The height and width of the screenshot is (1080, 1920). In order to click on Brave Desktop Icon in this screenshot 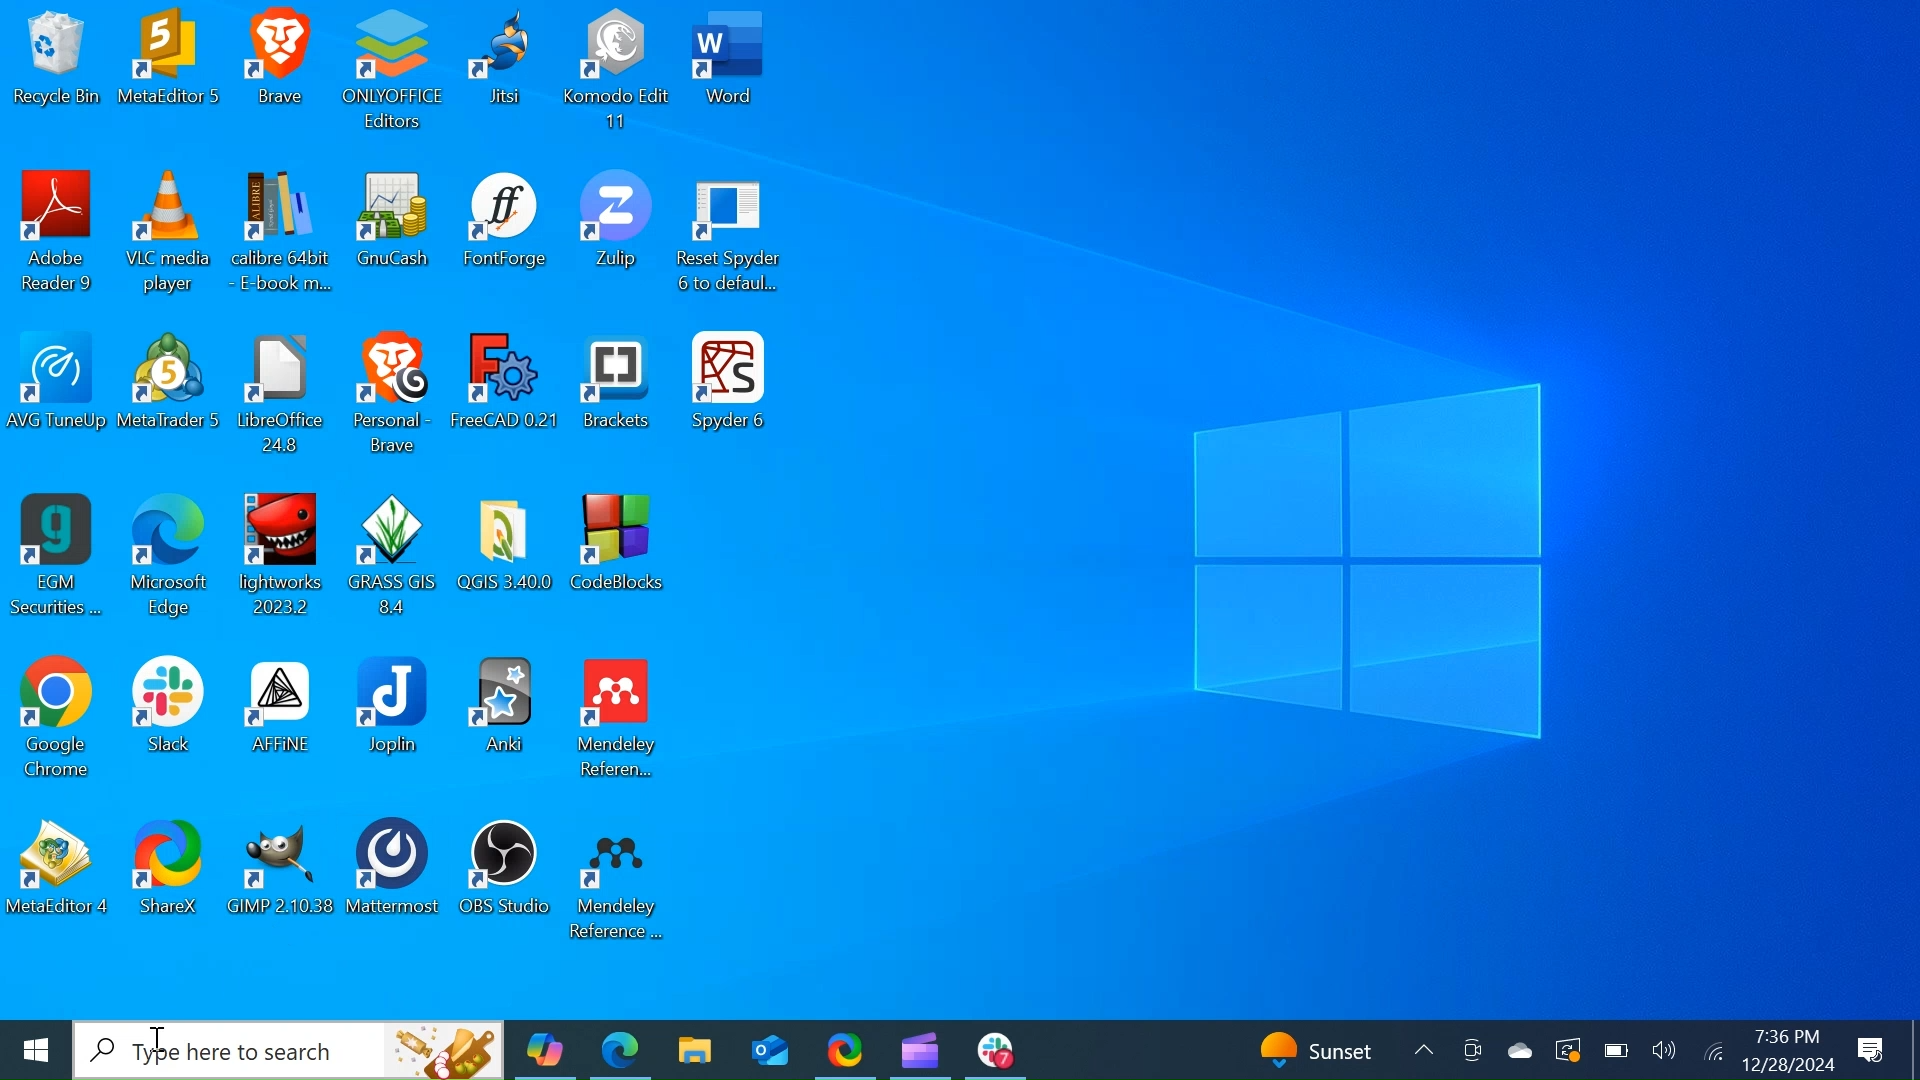, I will do `click(275, 69)`.